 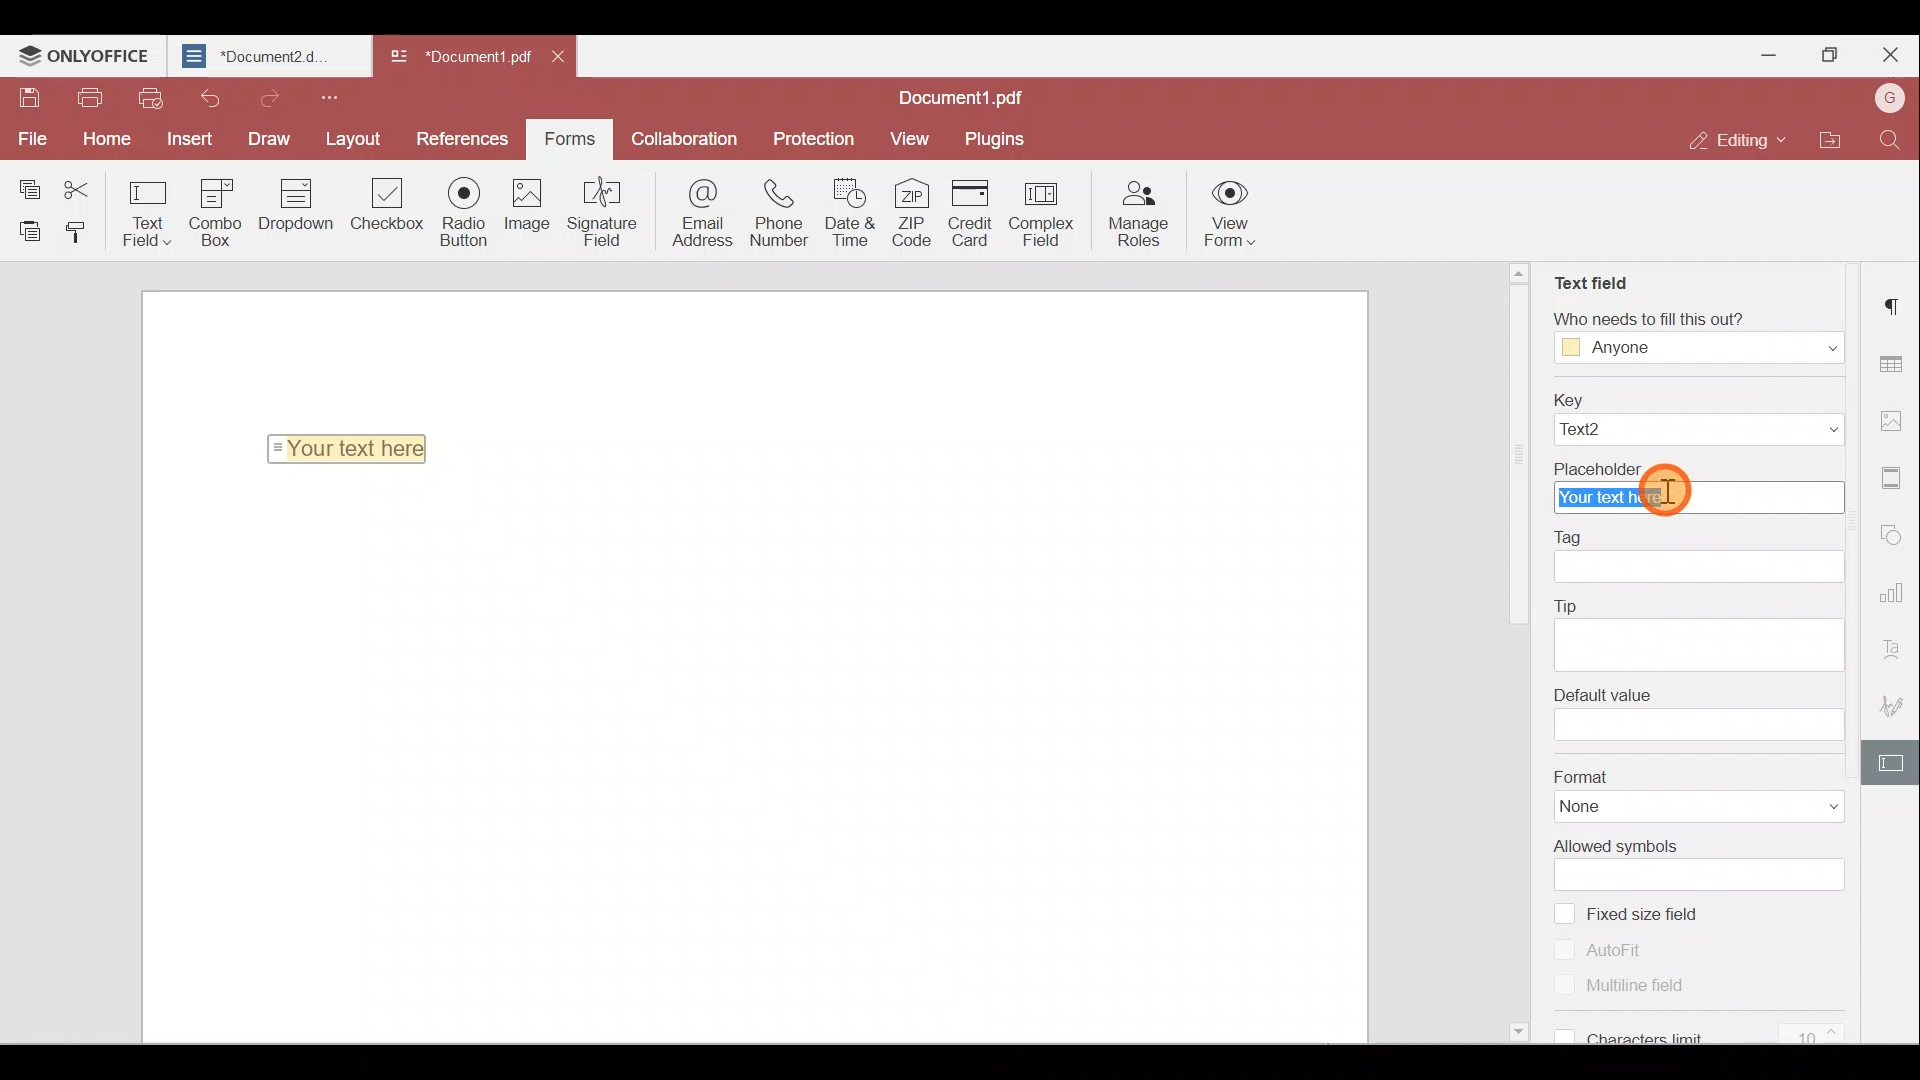 What do you see at coordinates (1896, 643) in the screenshot?
I see `Text Art settings` at bounding box center [1896, 643].